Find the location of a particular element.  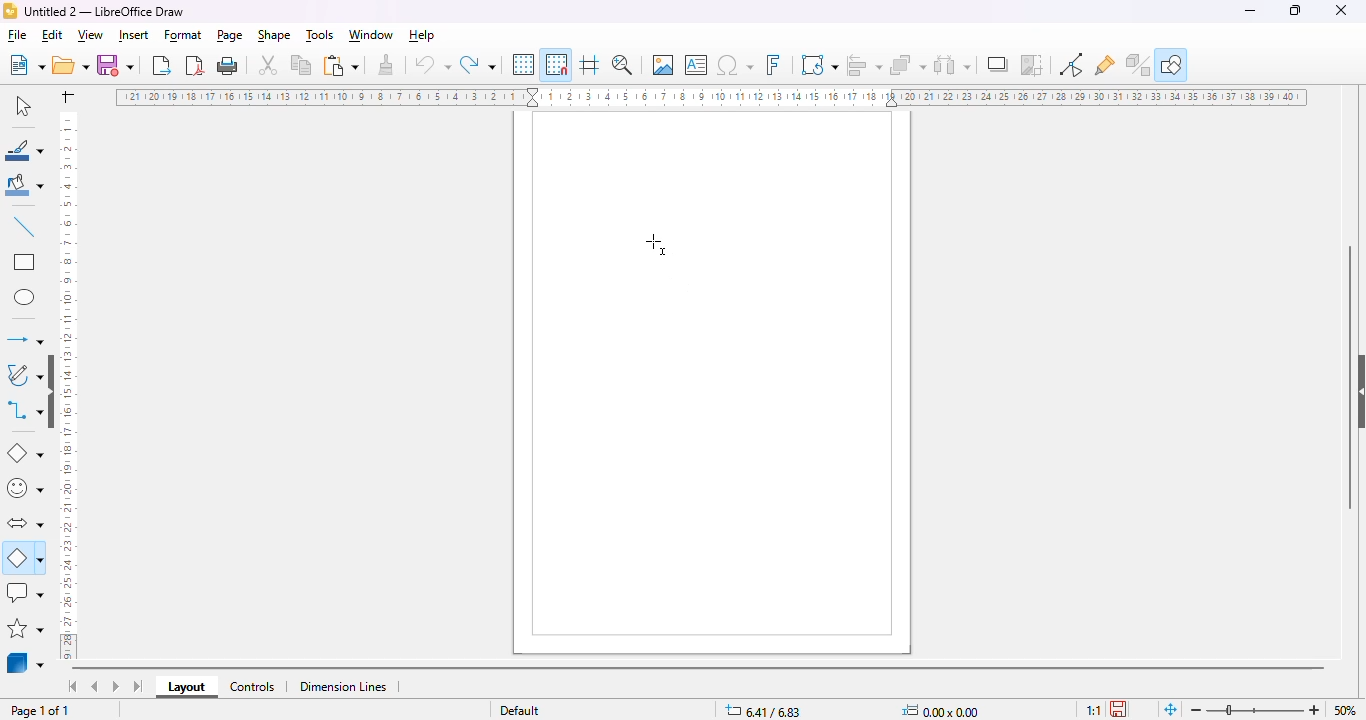

title is located at coordinates (106, 11).